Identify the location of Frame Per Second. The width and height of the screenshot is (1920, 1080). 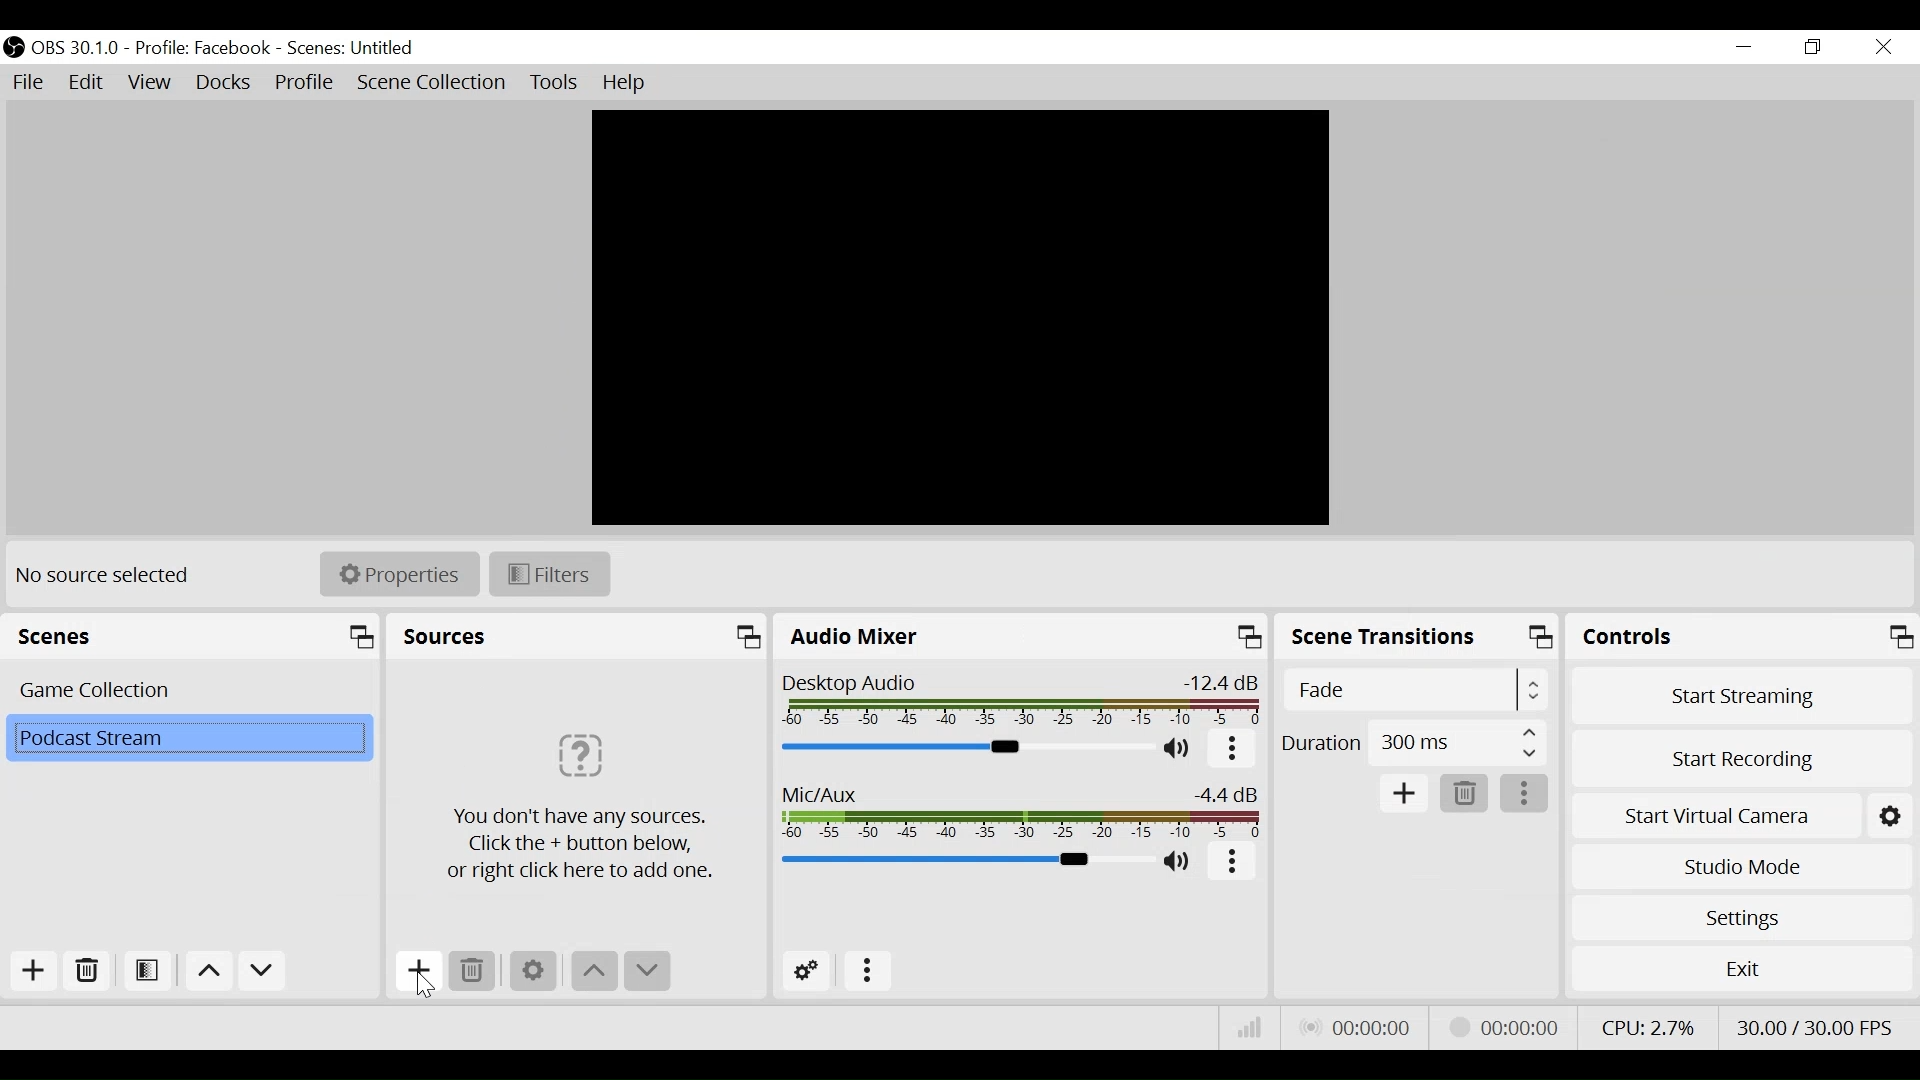
(1816, 1026).